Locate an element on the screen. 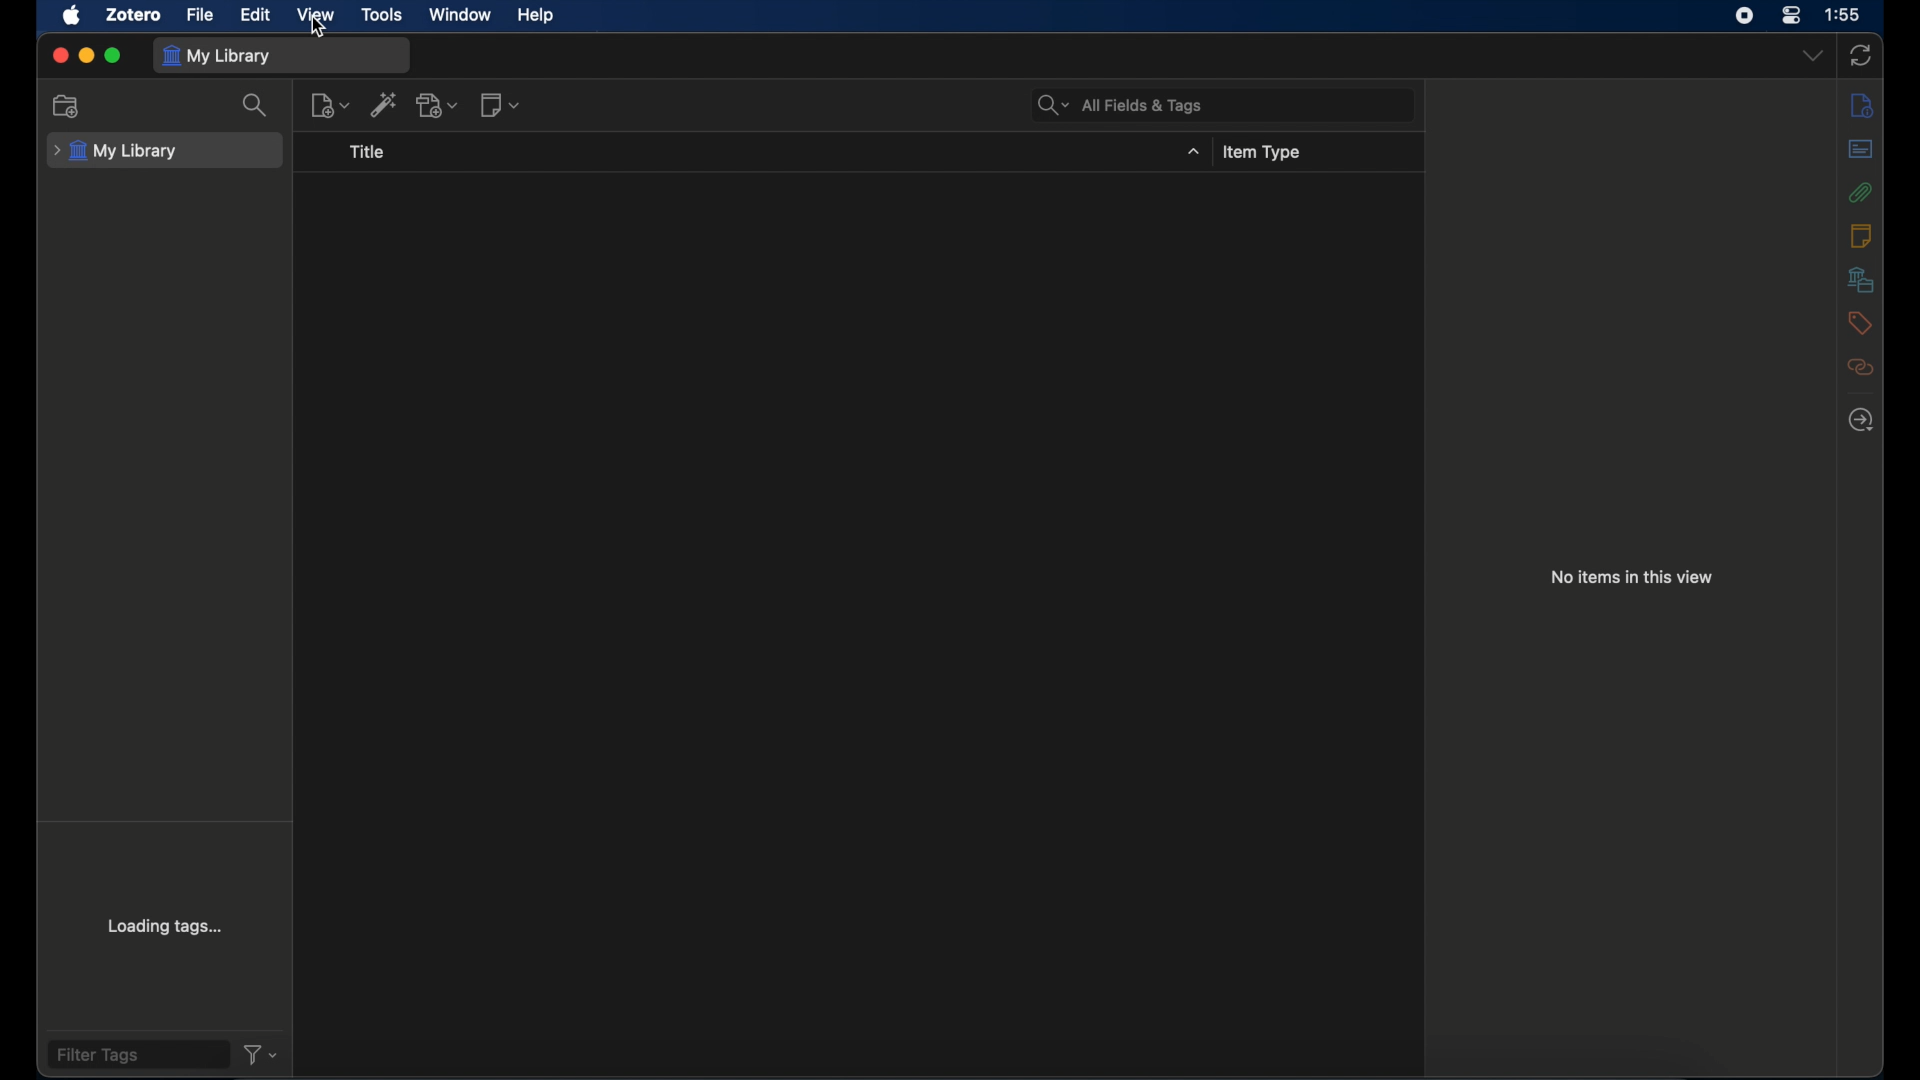  file is located at coordinates (200, 15).